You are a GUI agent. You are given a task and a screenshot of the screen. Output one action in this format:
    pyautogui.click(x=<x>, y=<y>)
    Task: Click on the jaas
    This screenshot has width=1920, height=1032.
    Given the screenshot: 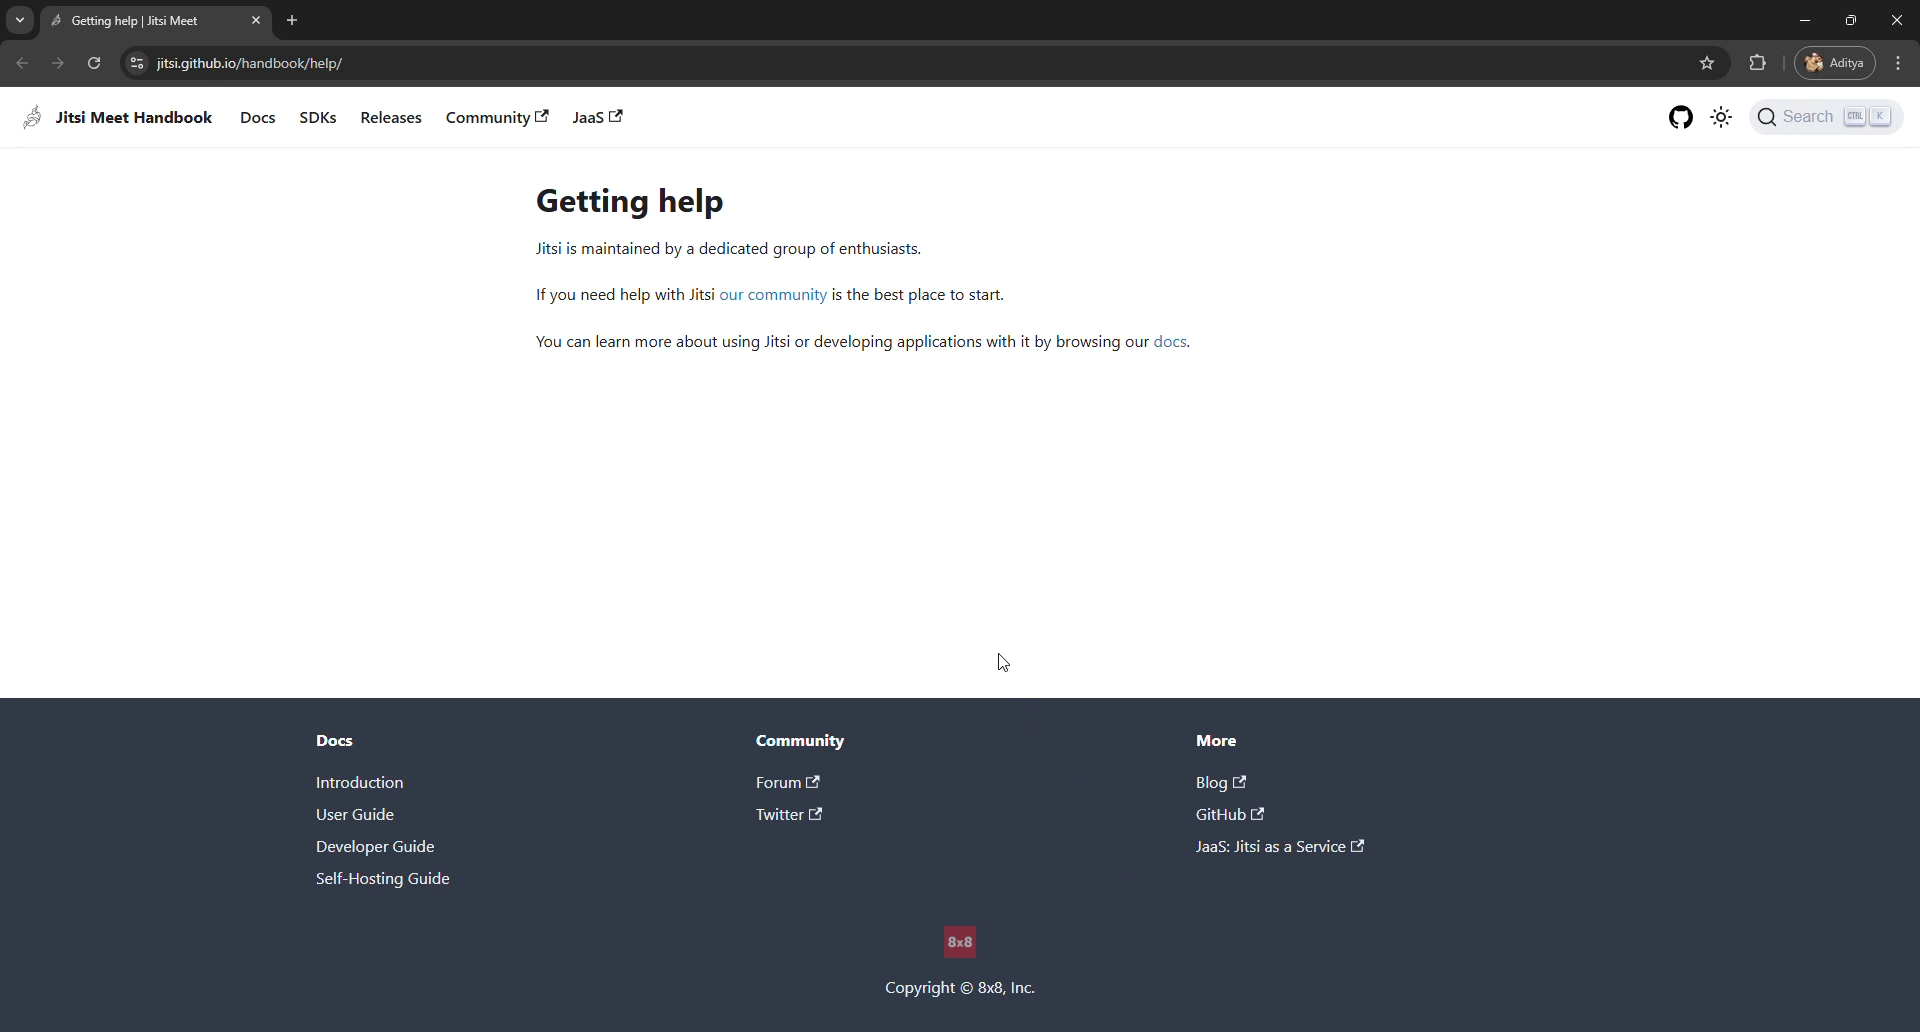 What is the action you would take?
    pyautogui.click(x=597, y=118)
    